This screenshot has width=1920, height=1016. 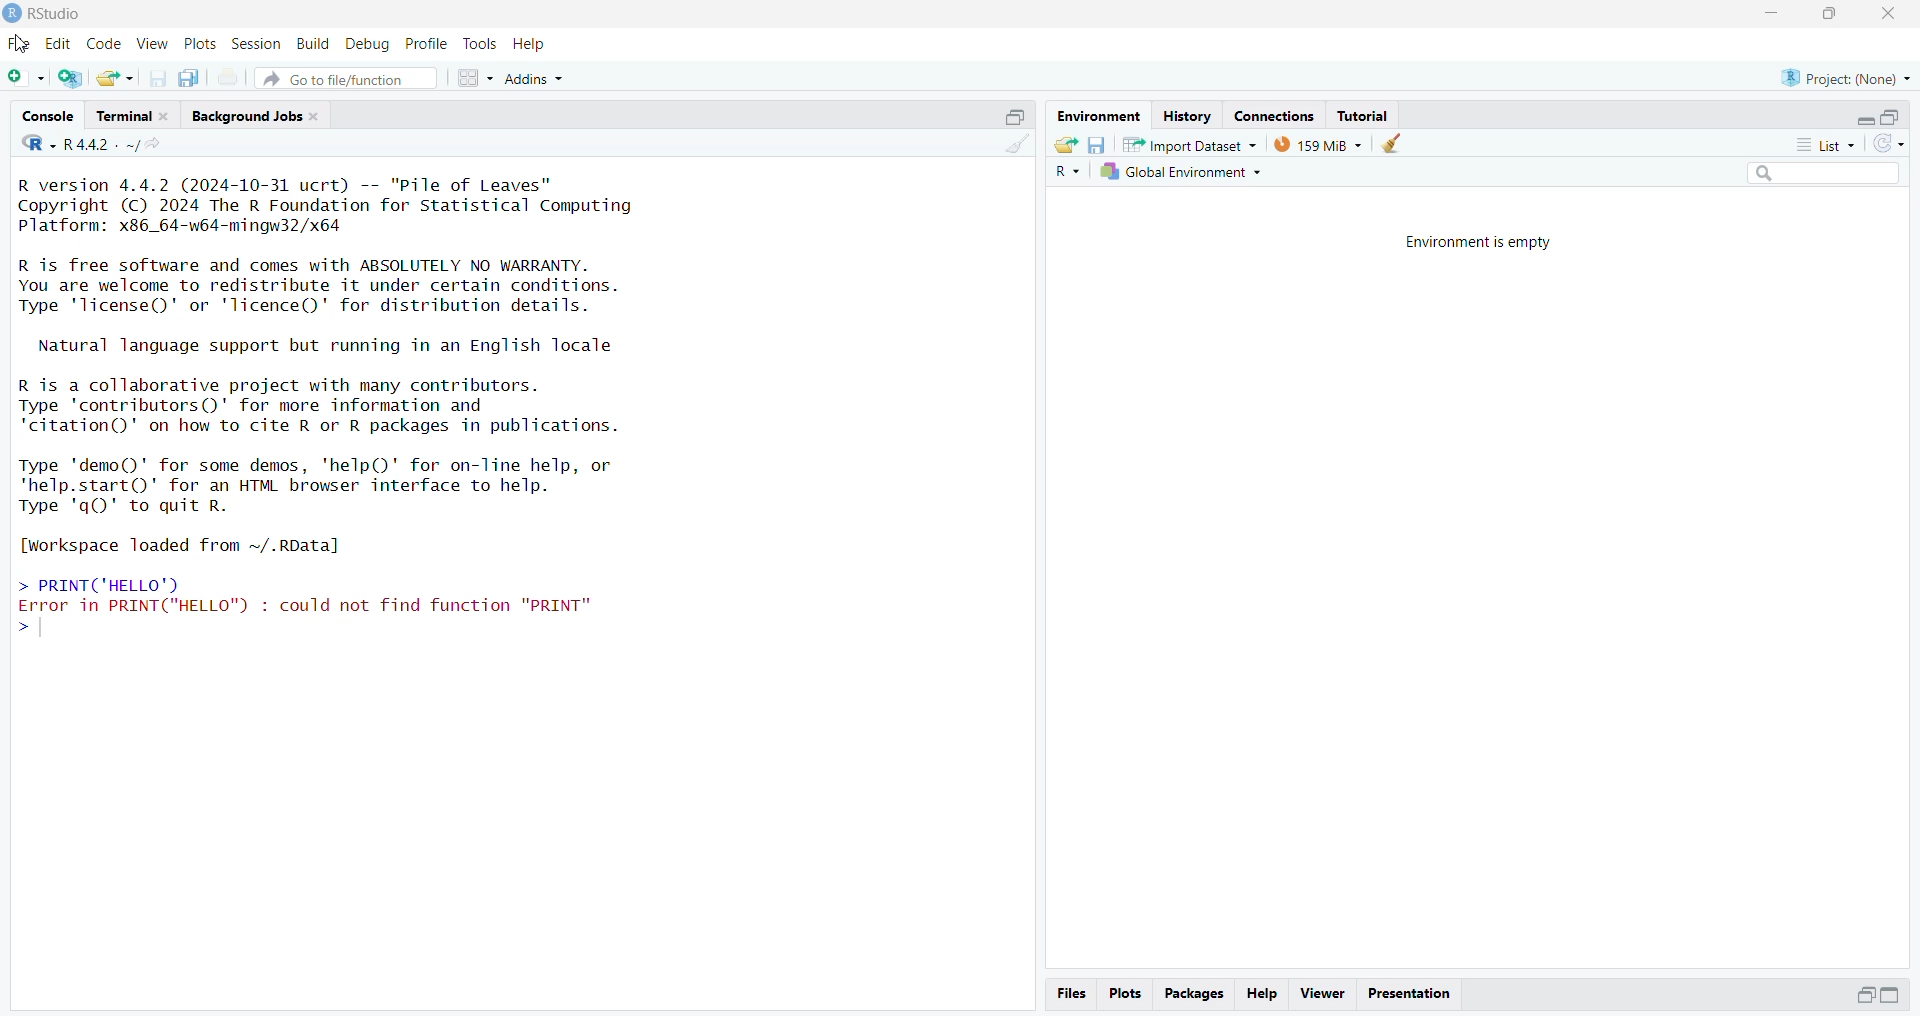 I want to click on collapse, so click(x=1894, y=117).